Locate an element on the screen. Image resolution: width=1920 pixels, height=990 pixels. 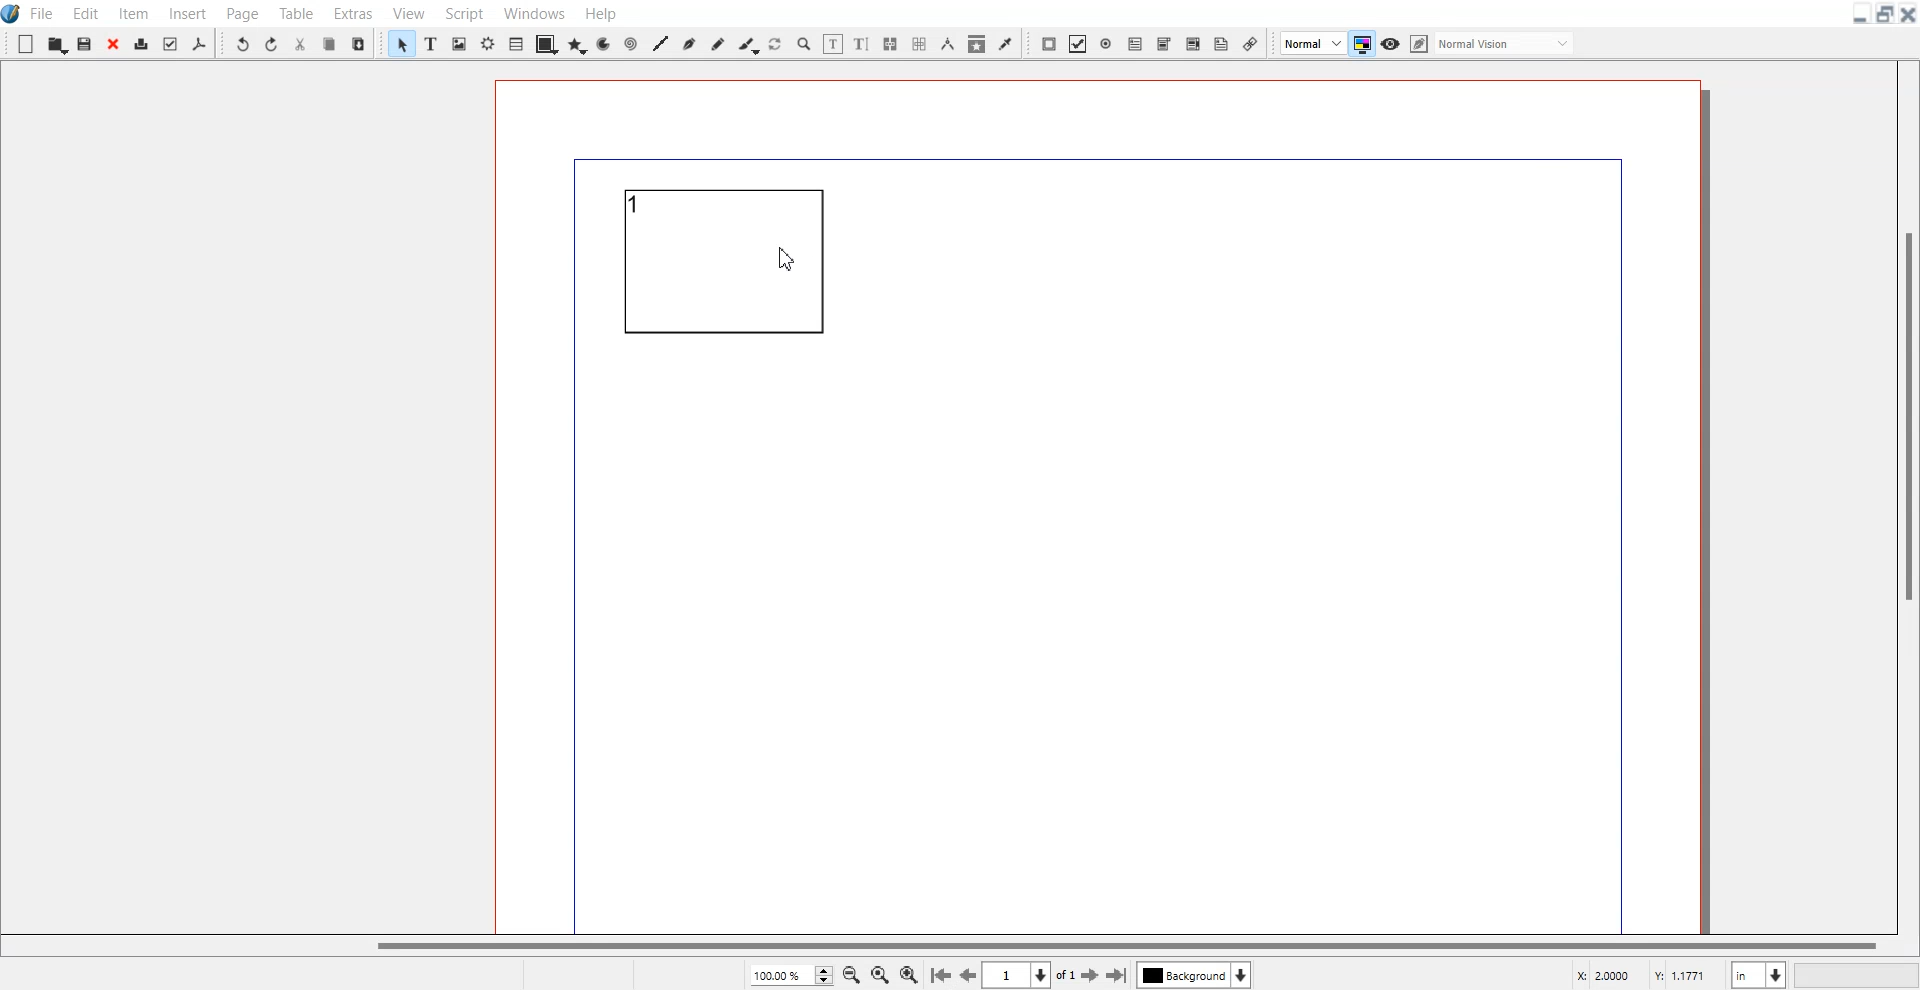
Close is located at coordinates (1908, 14).